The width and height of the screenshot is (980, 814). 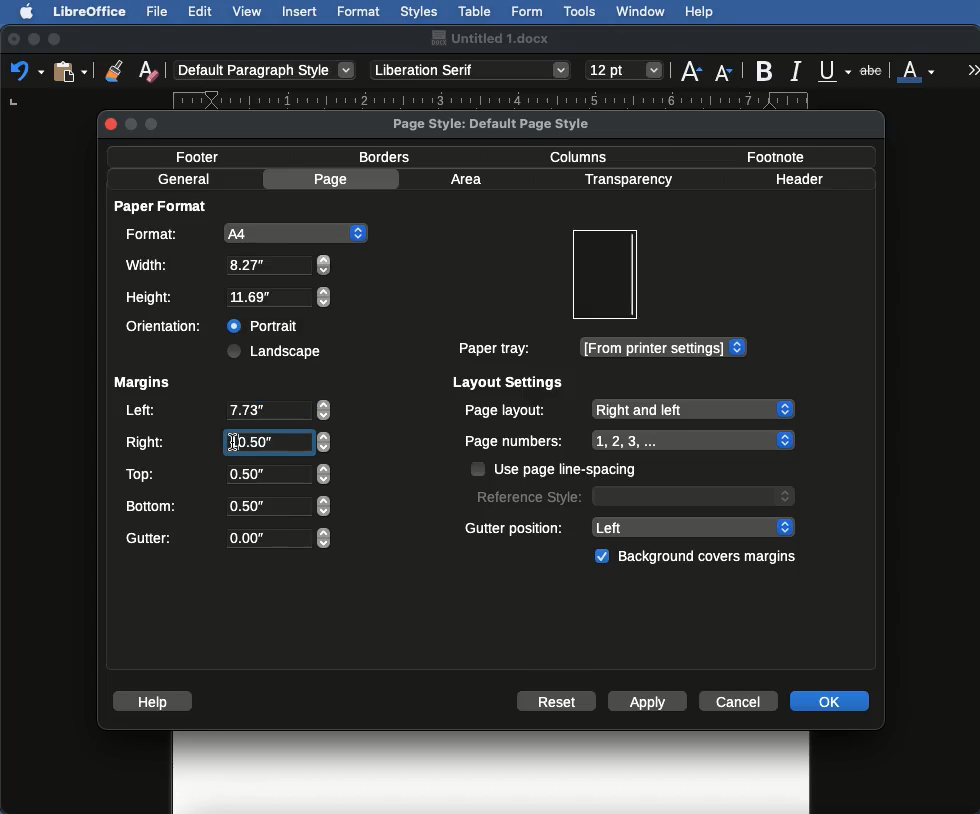 I want to click on Area, so click(x=469, y=179).